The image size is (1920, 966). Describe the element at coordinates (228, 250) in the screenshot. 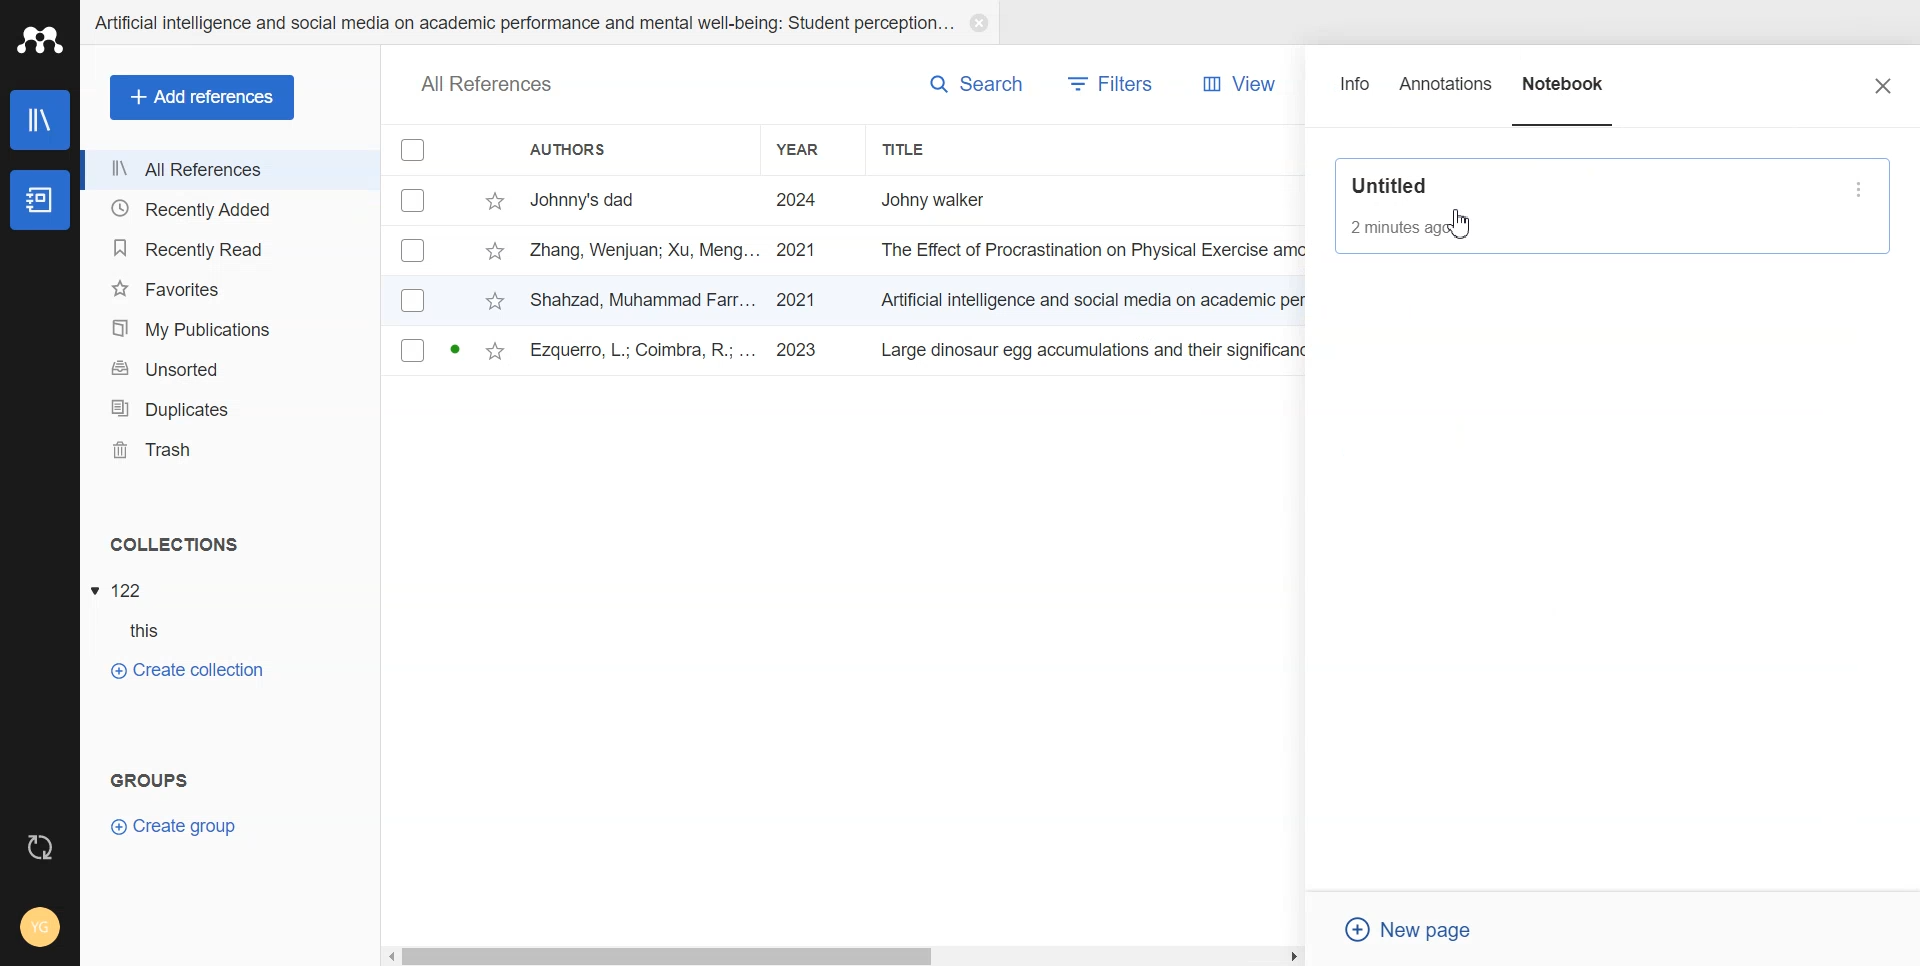

I see `Recently Read` at that location.